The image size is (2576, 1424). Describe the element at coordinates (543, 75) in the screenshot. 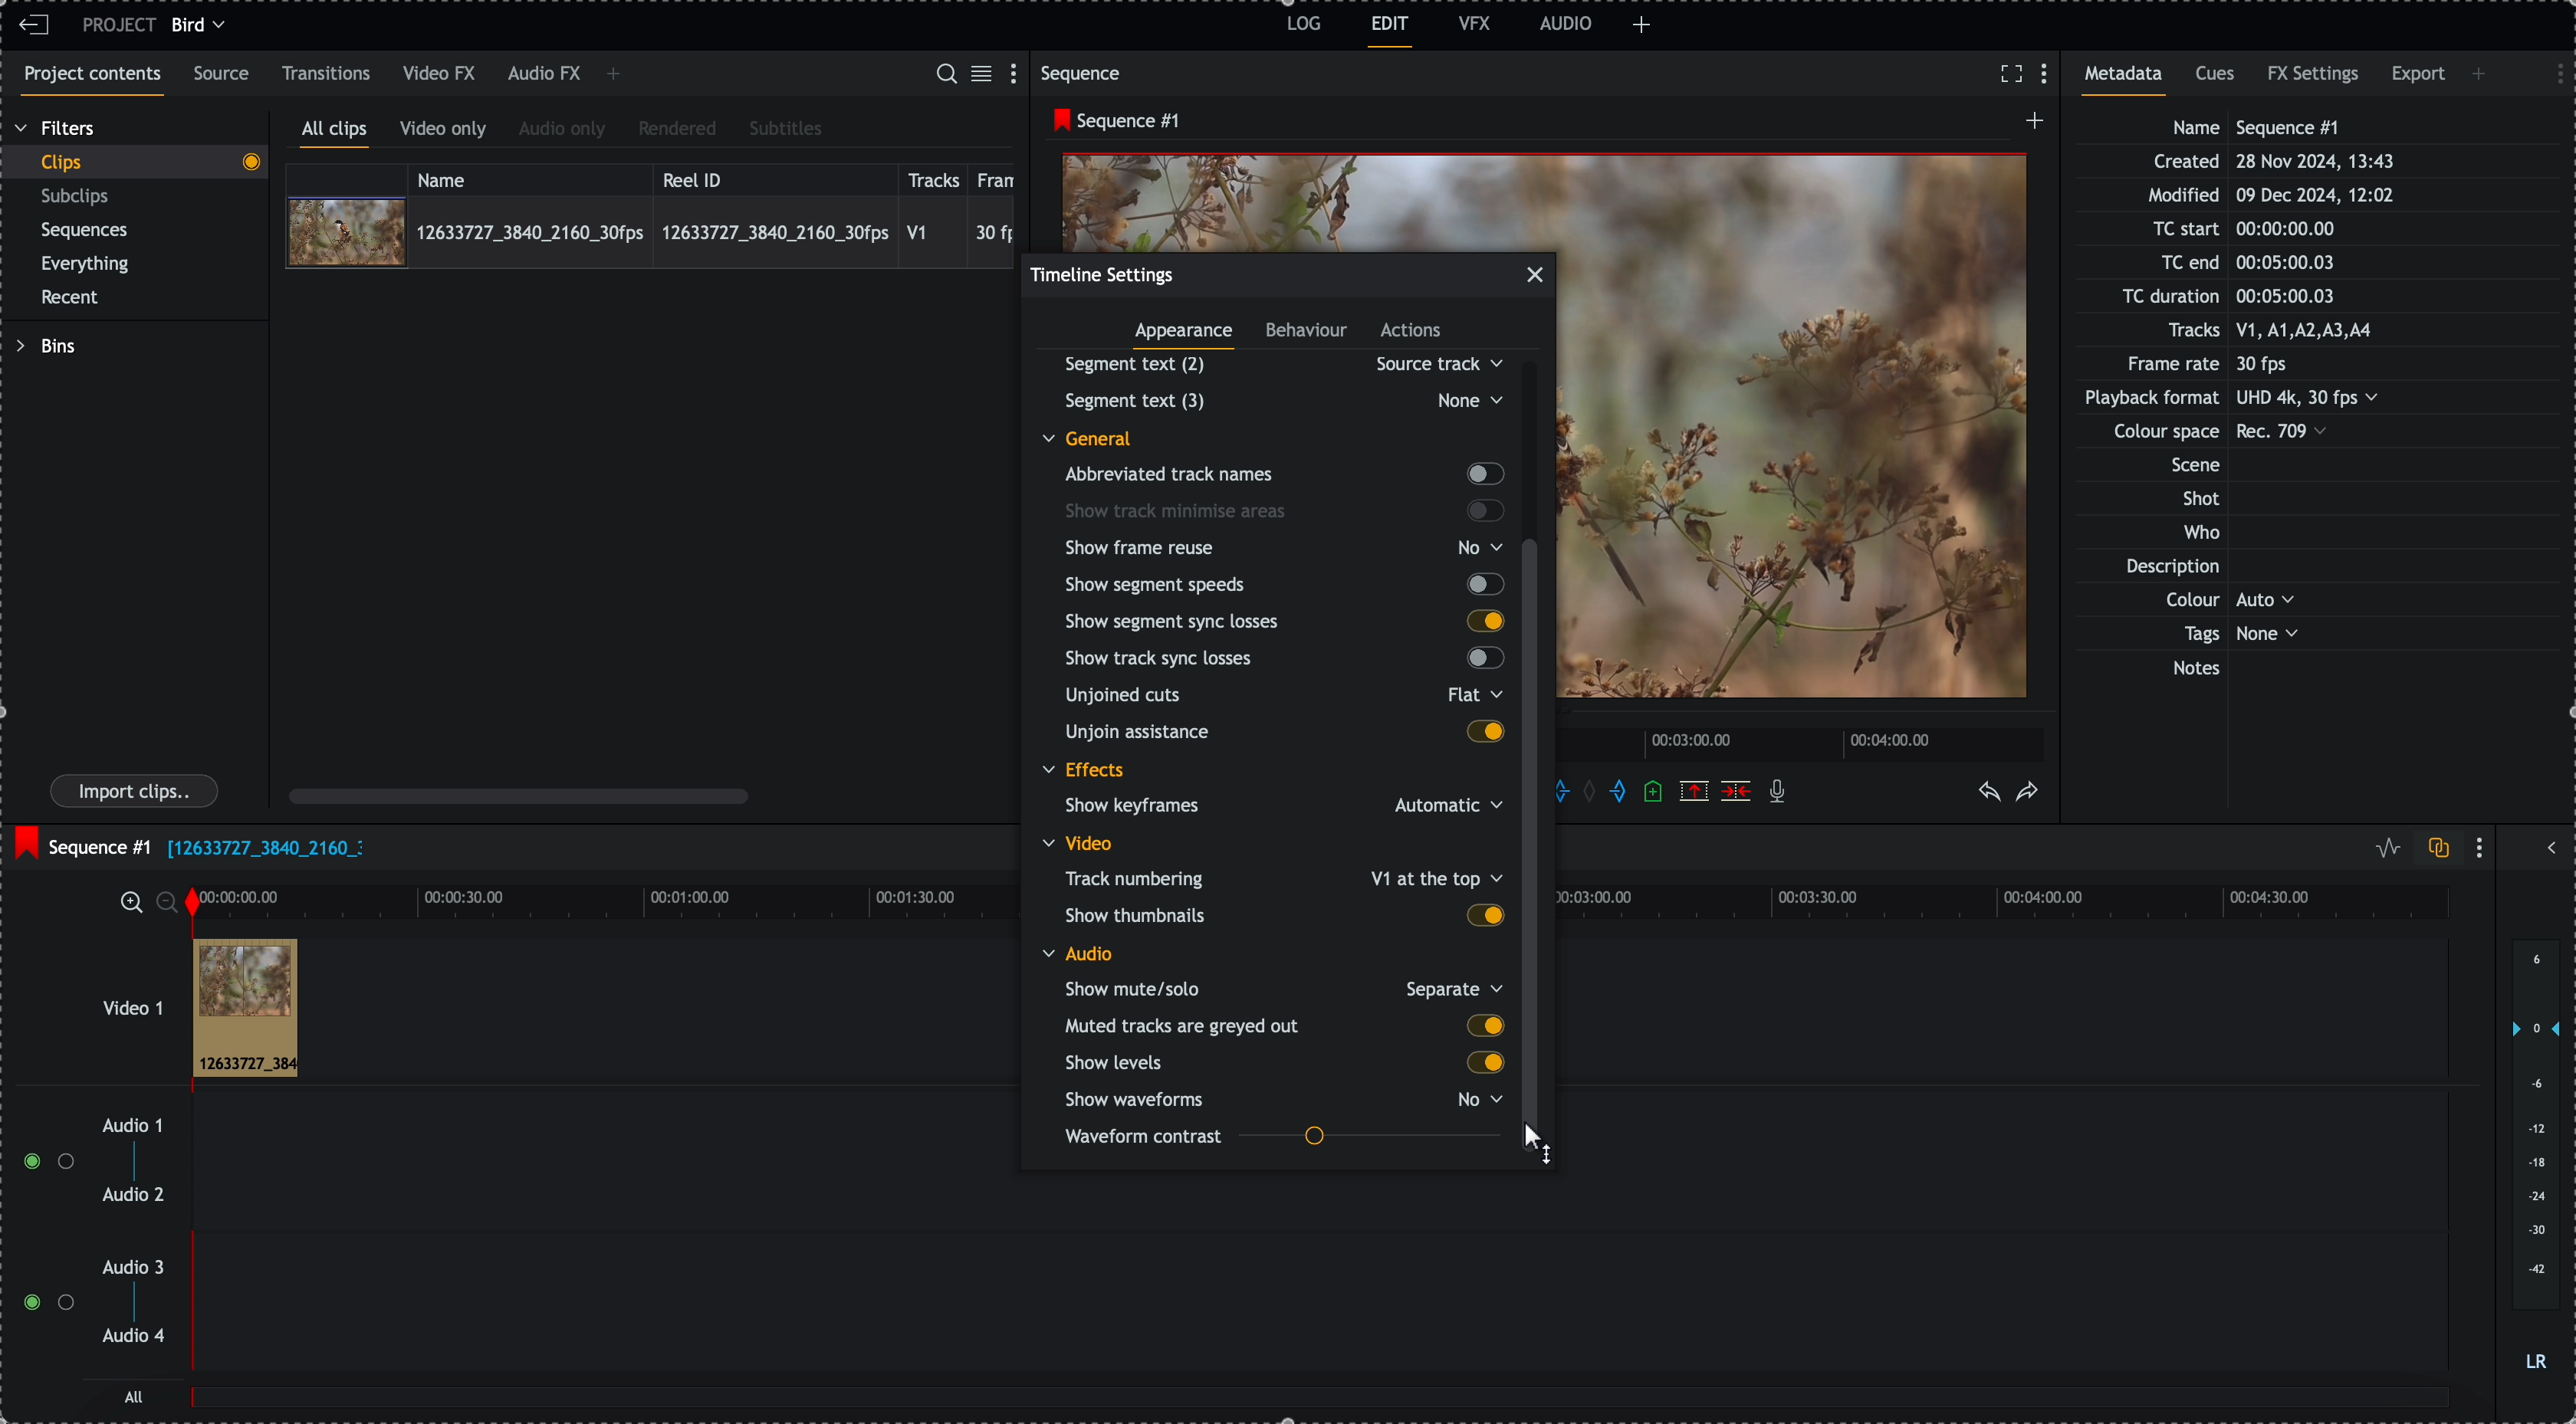

I see `audio FX` at that location.